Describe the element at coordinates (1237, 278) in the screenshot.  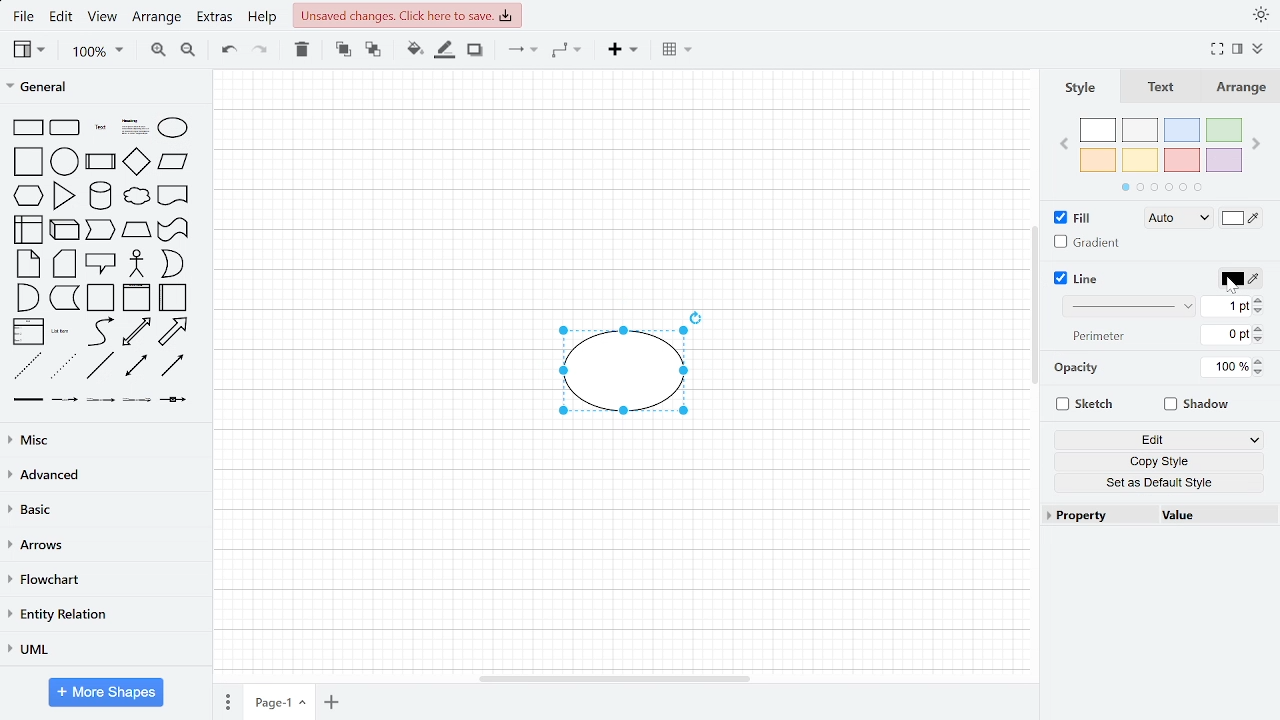
I see `Line color` at that location.